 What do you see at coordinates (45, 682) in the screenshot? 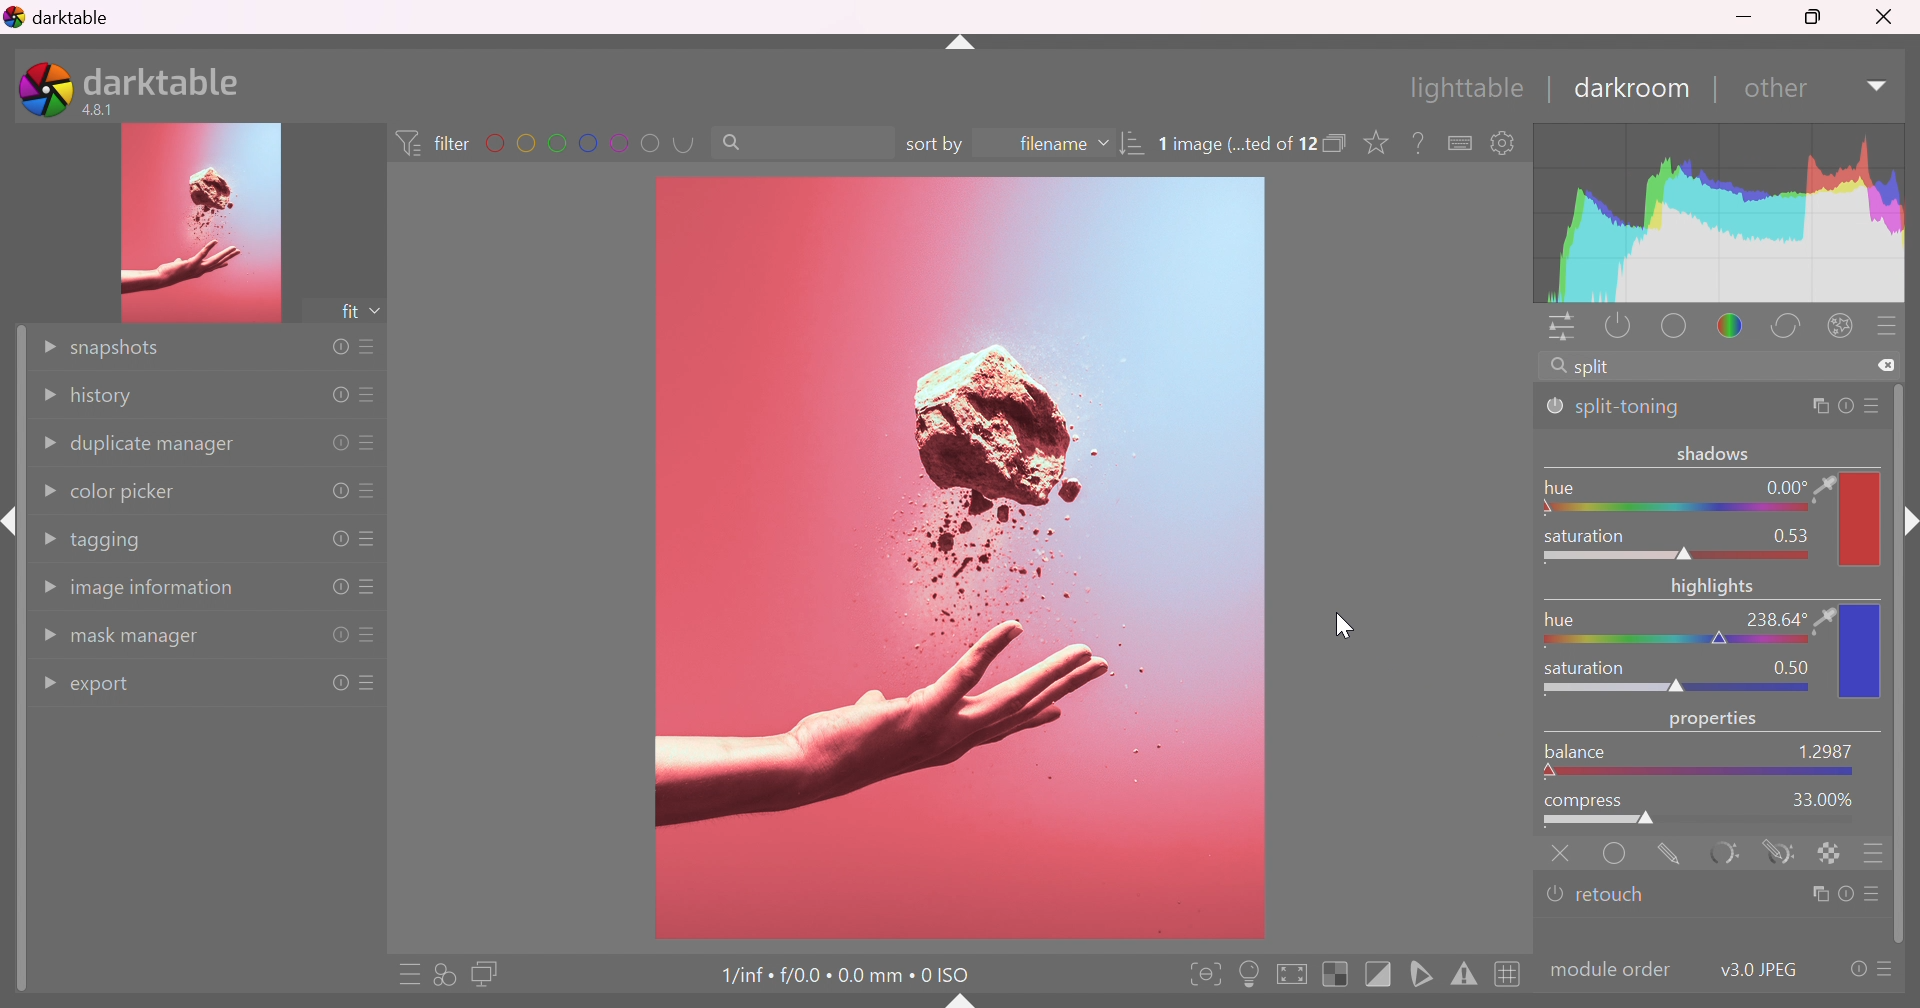
I see `Drop Down` at bounding box center [45, 682].